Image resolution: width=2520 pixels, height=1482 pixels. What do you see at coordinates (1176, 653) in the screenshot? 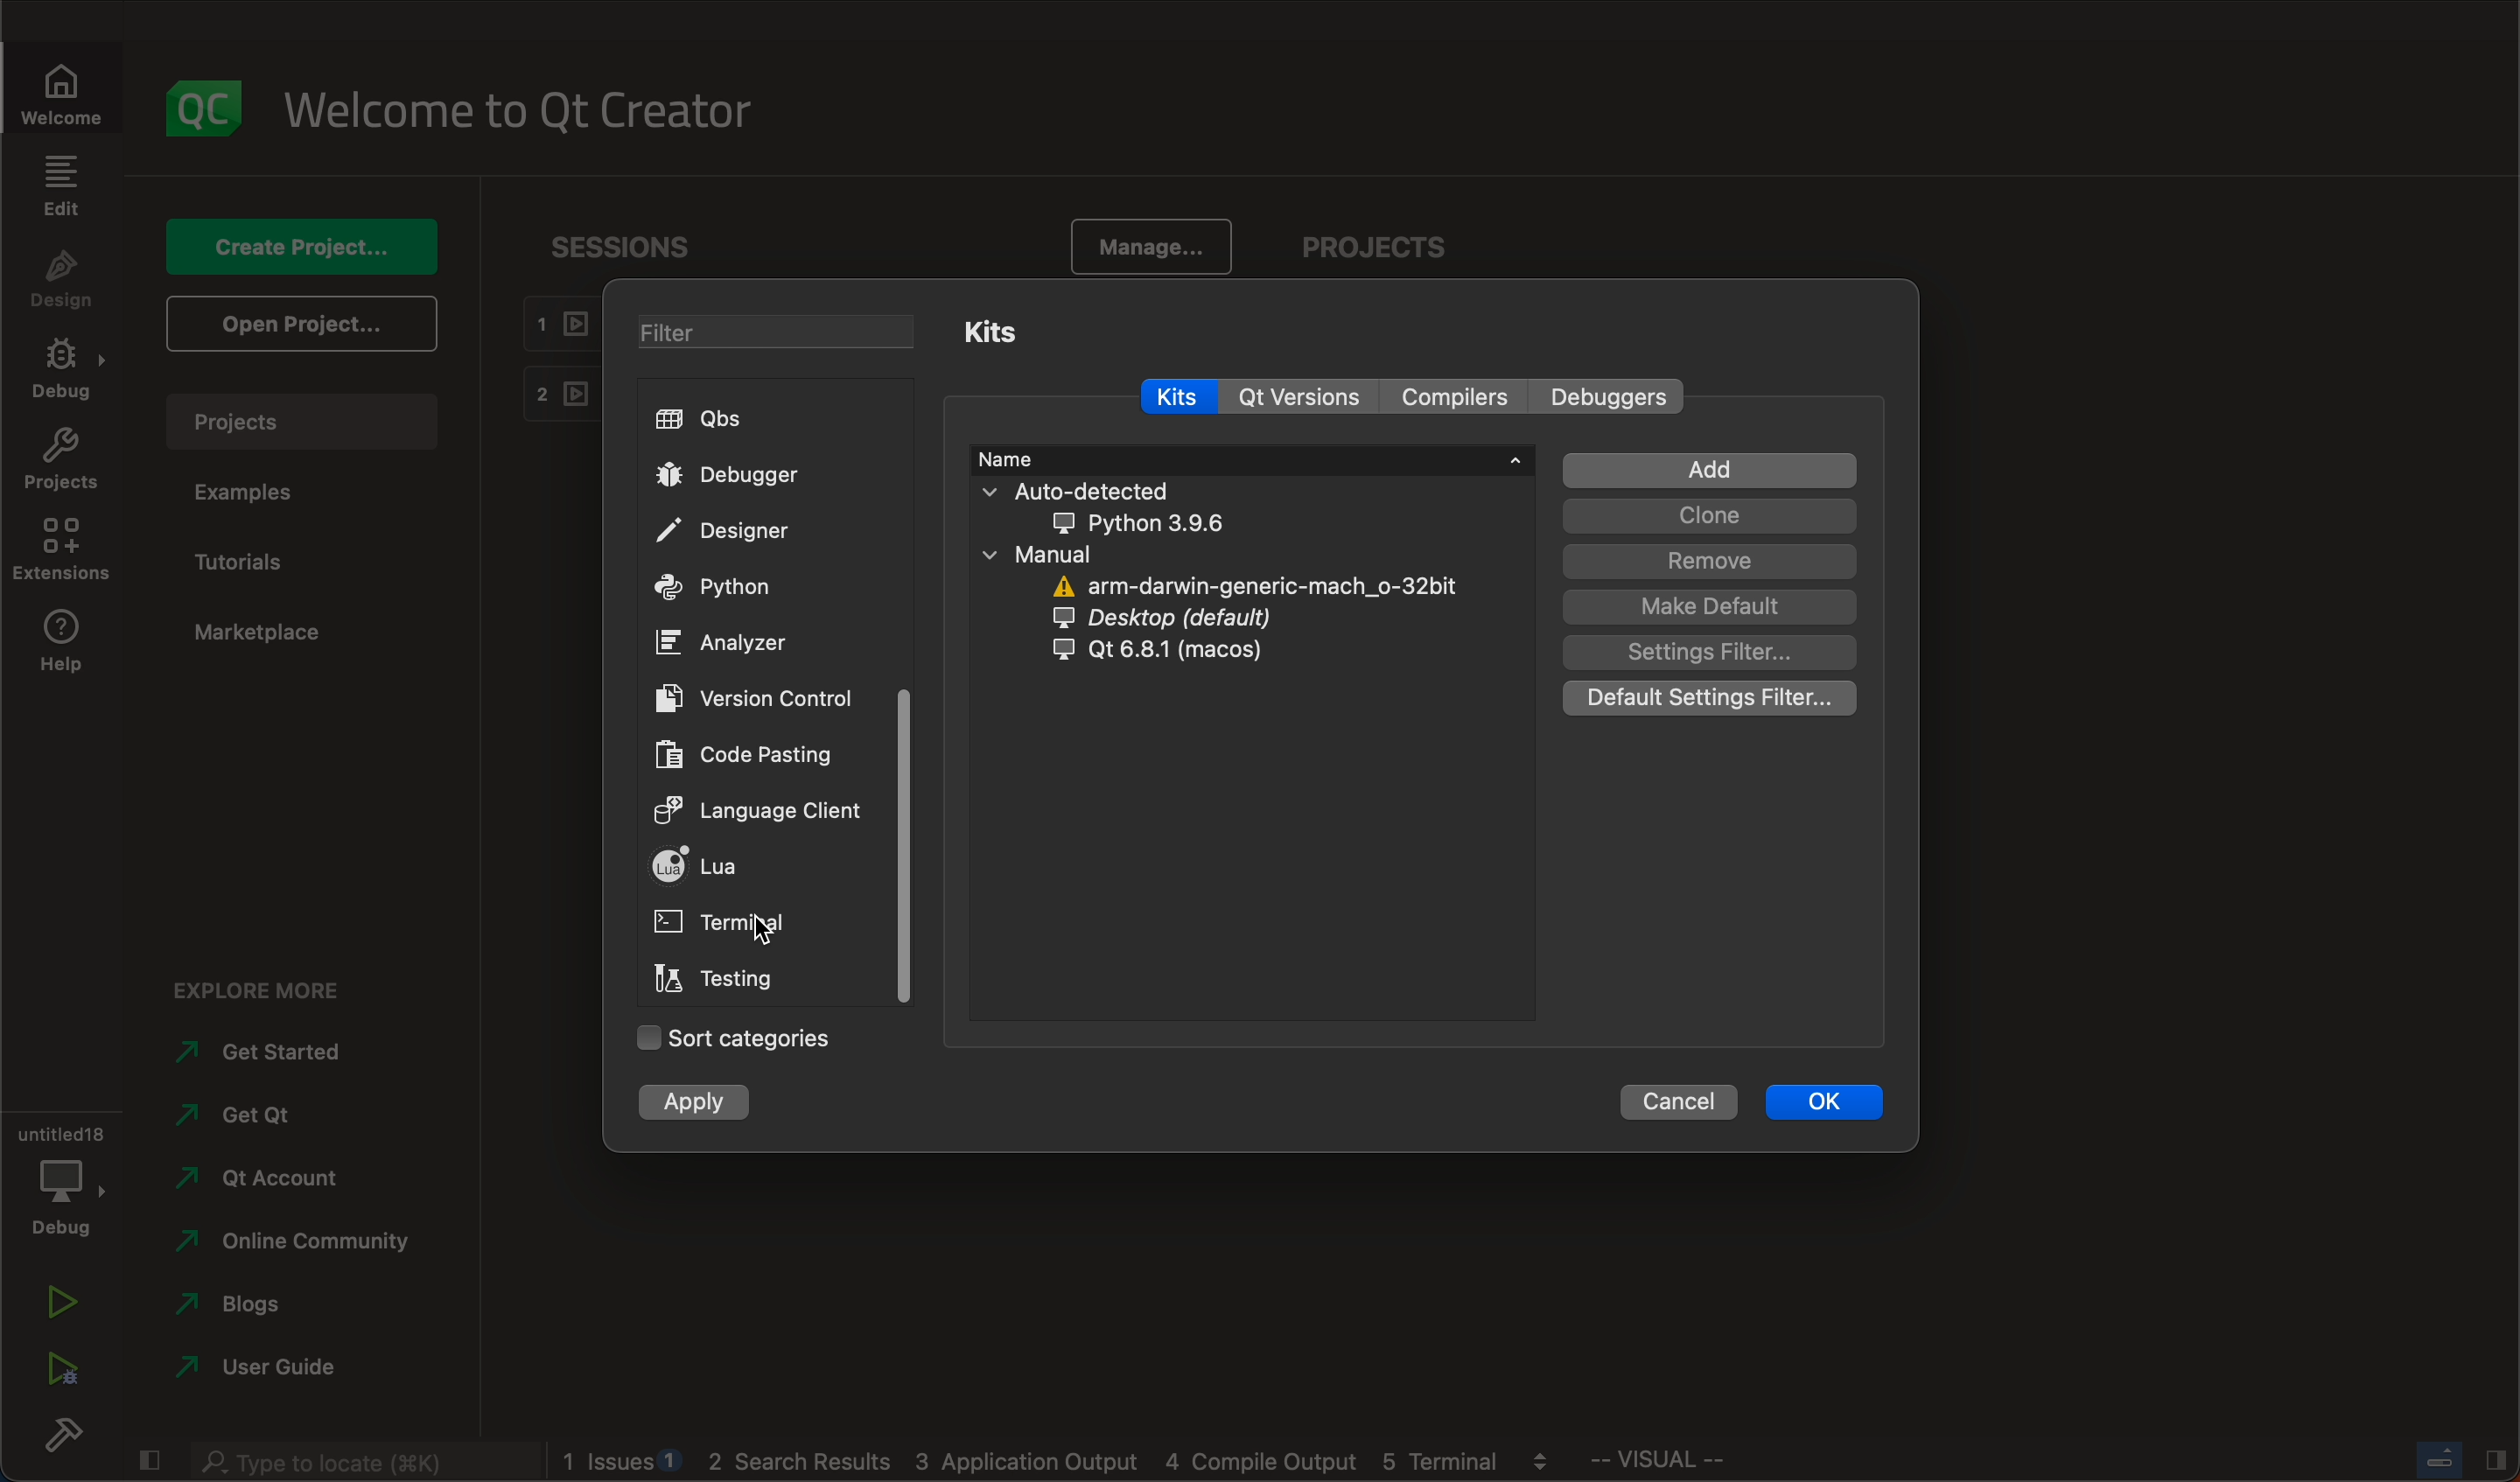
I see `qt` at bounding box center [1176, 653].